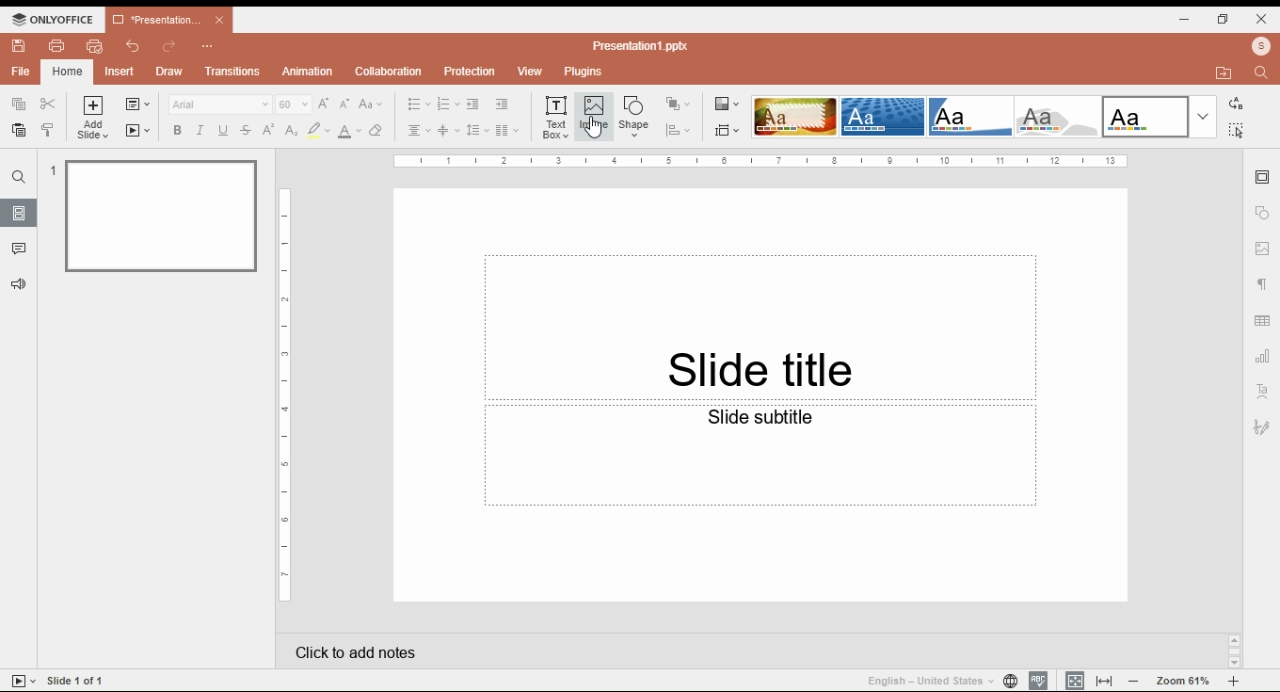 This screenshot has width=1280, height=692. Describe the element at coordinates (447, 104) in the screenshot. I see `numbering` at that location.